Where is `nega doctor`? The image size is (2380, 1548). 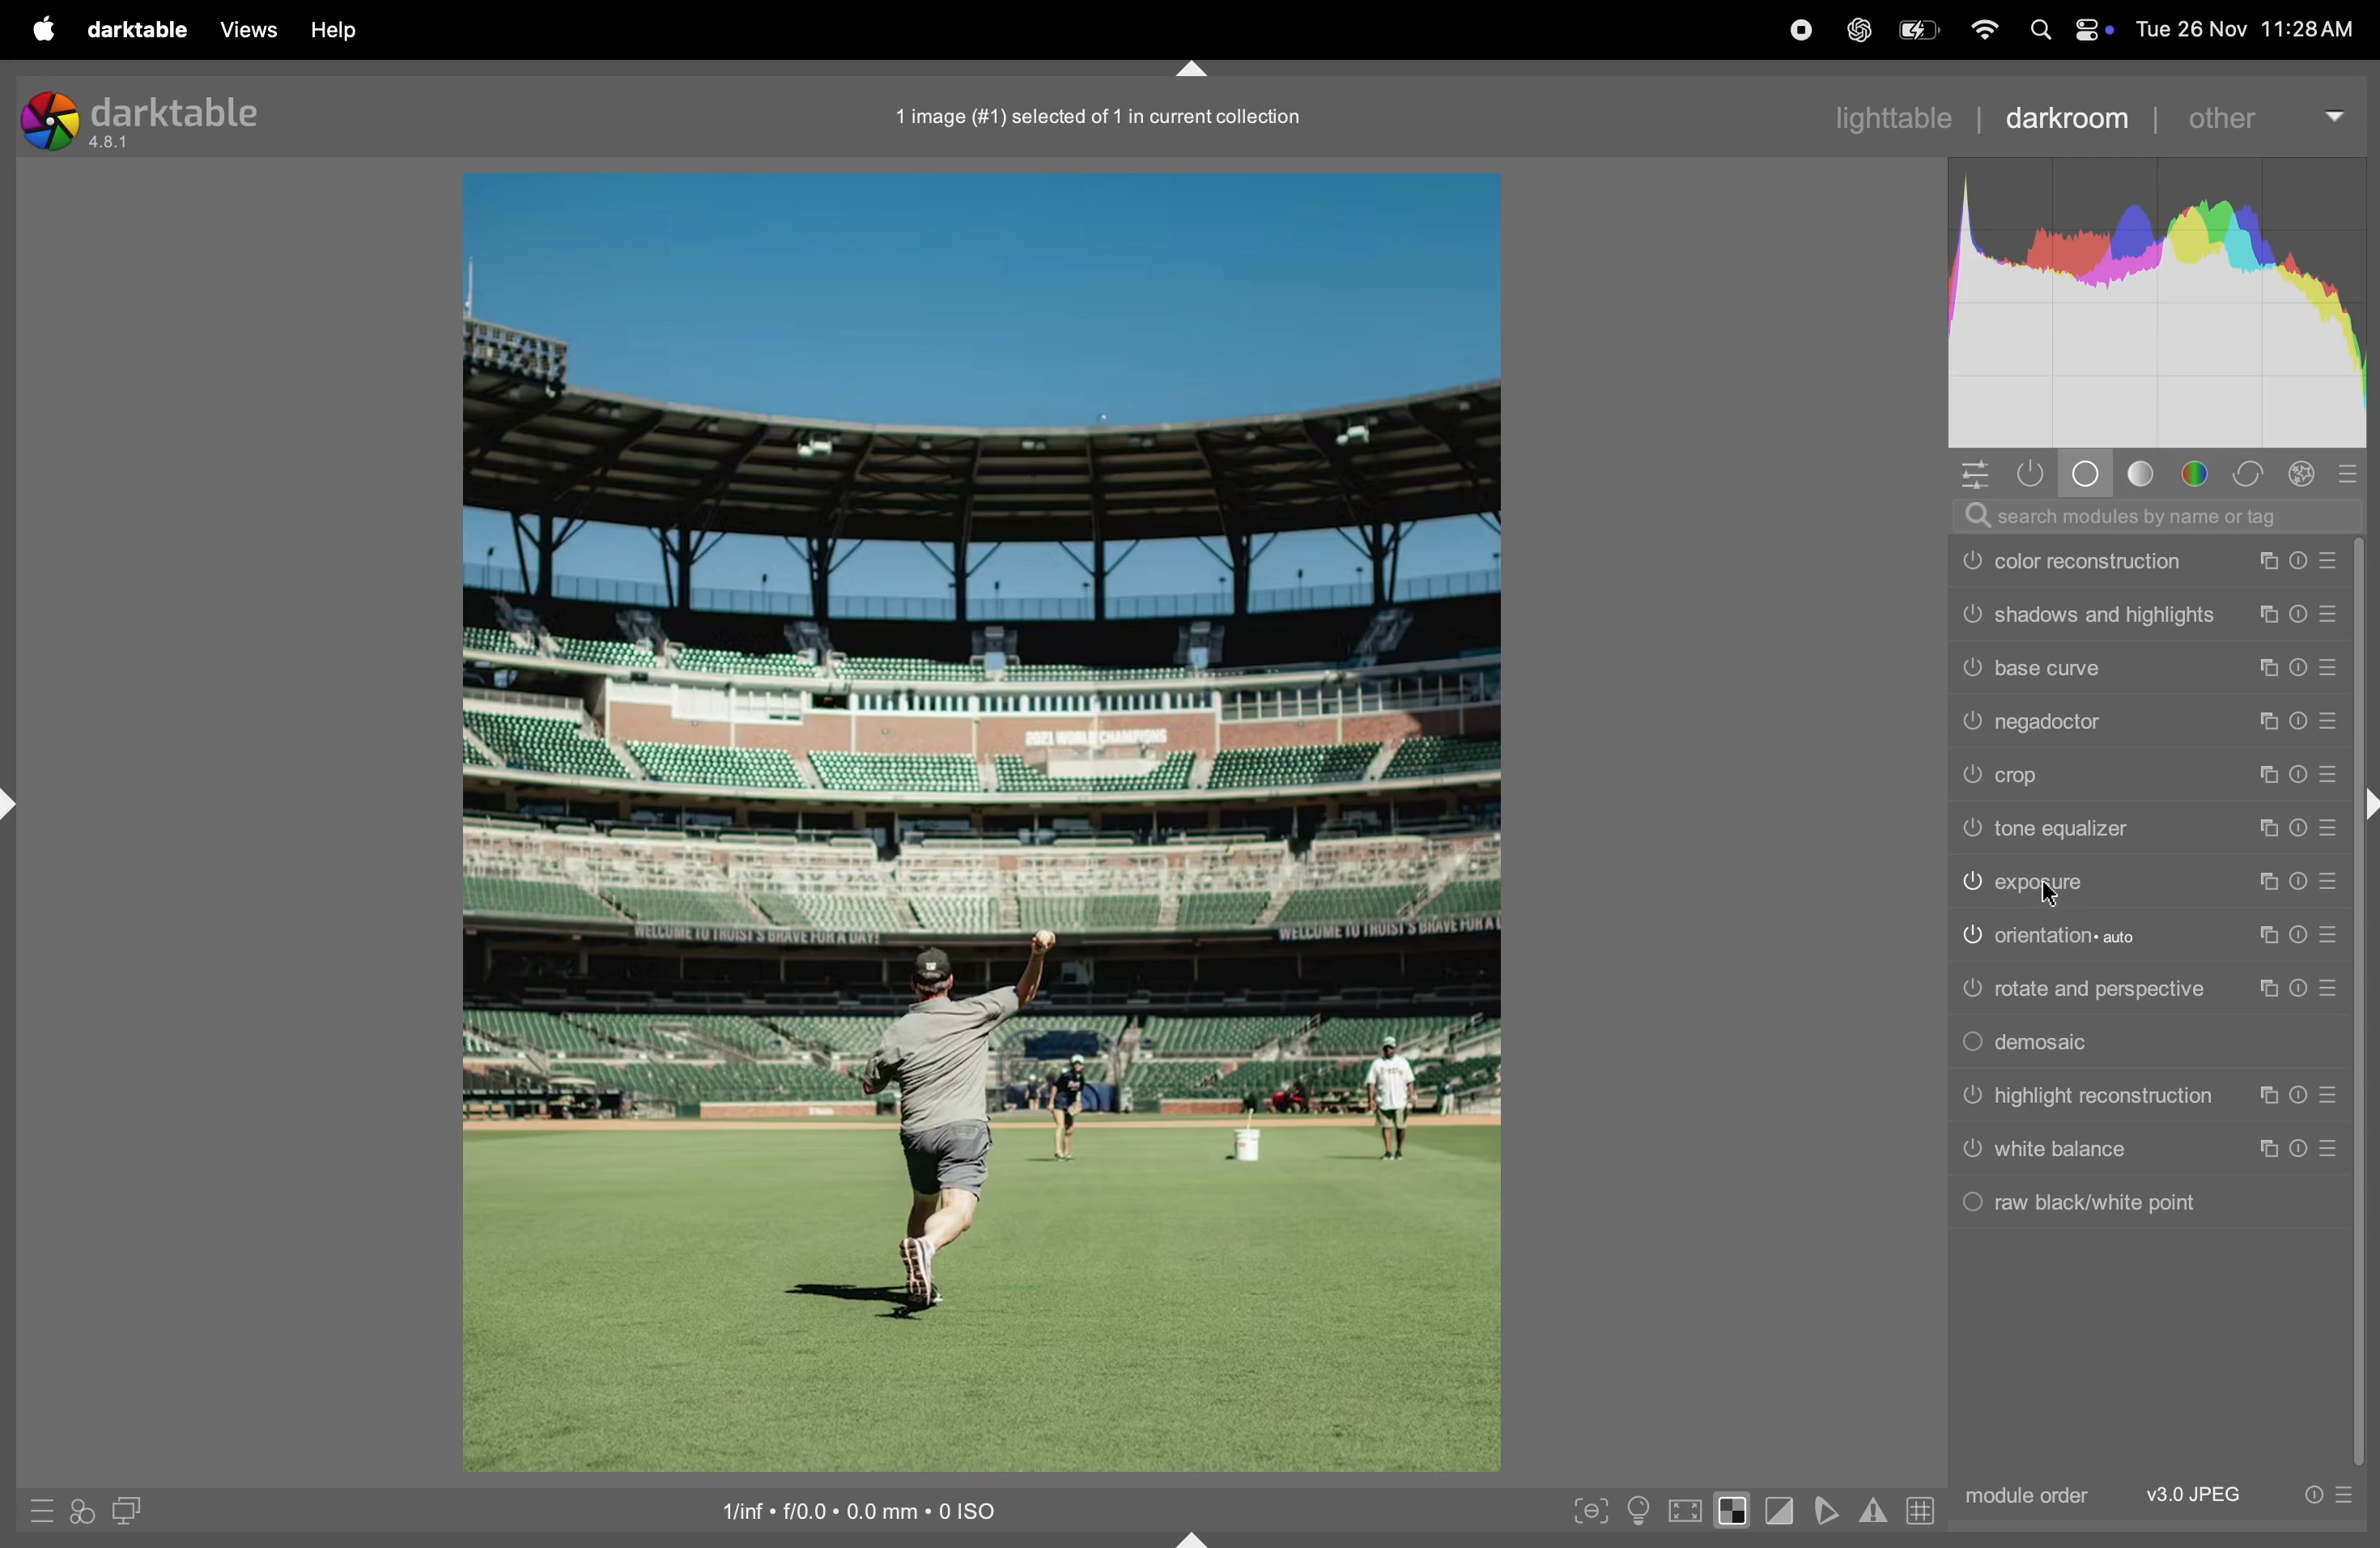 nega doctor is located at coordinates (2050, 721).